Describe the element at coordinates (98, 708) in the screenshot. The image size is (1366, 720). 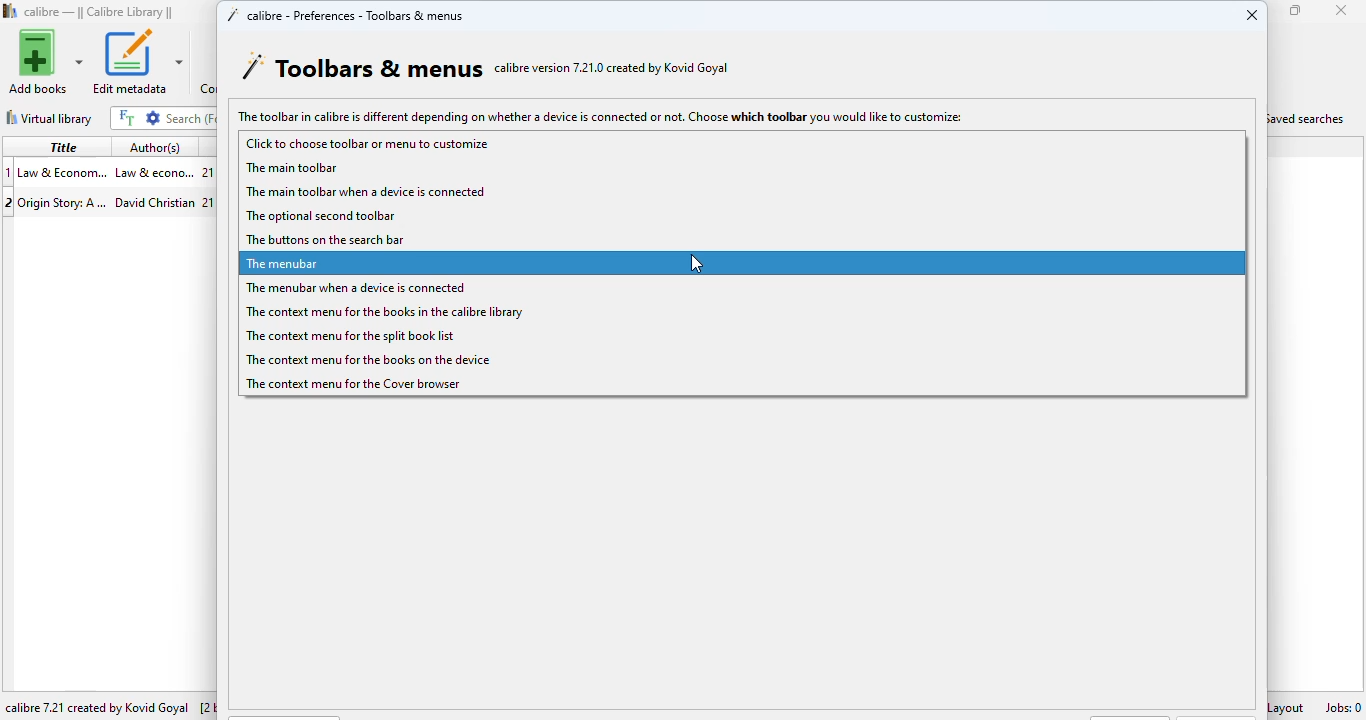
I see `calibre 7.21 created by Kovid Goyal` at that location.